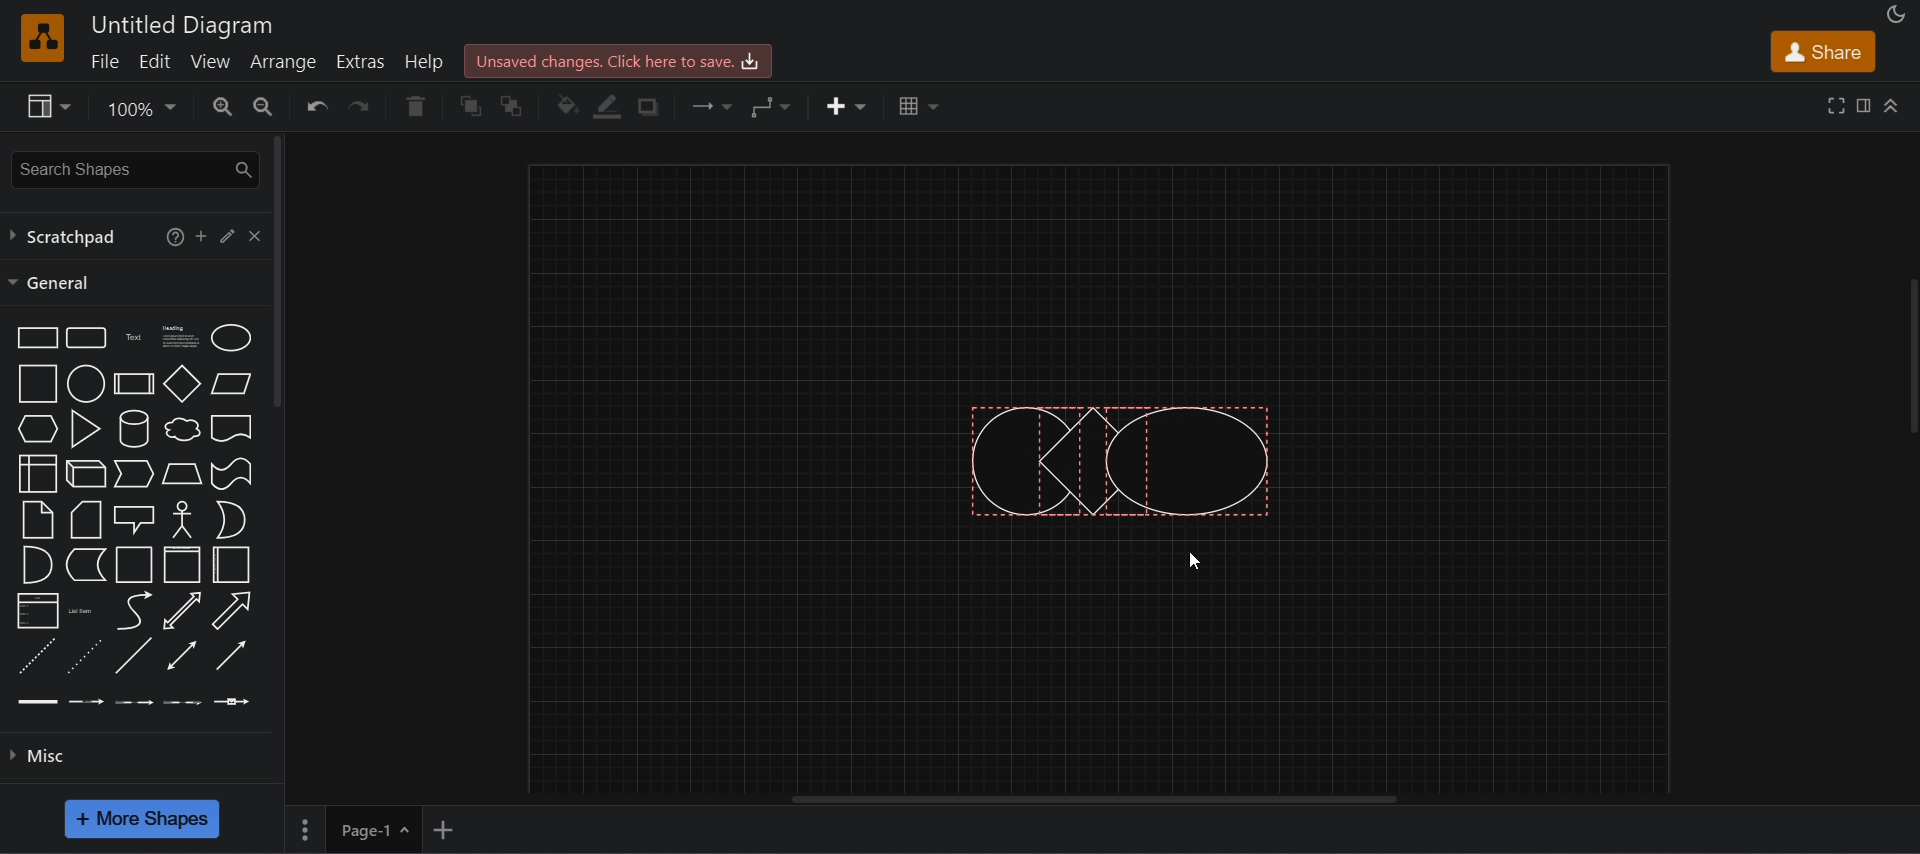 The image size is (1920, 854). I want to click on process, so click(134, 384).